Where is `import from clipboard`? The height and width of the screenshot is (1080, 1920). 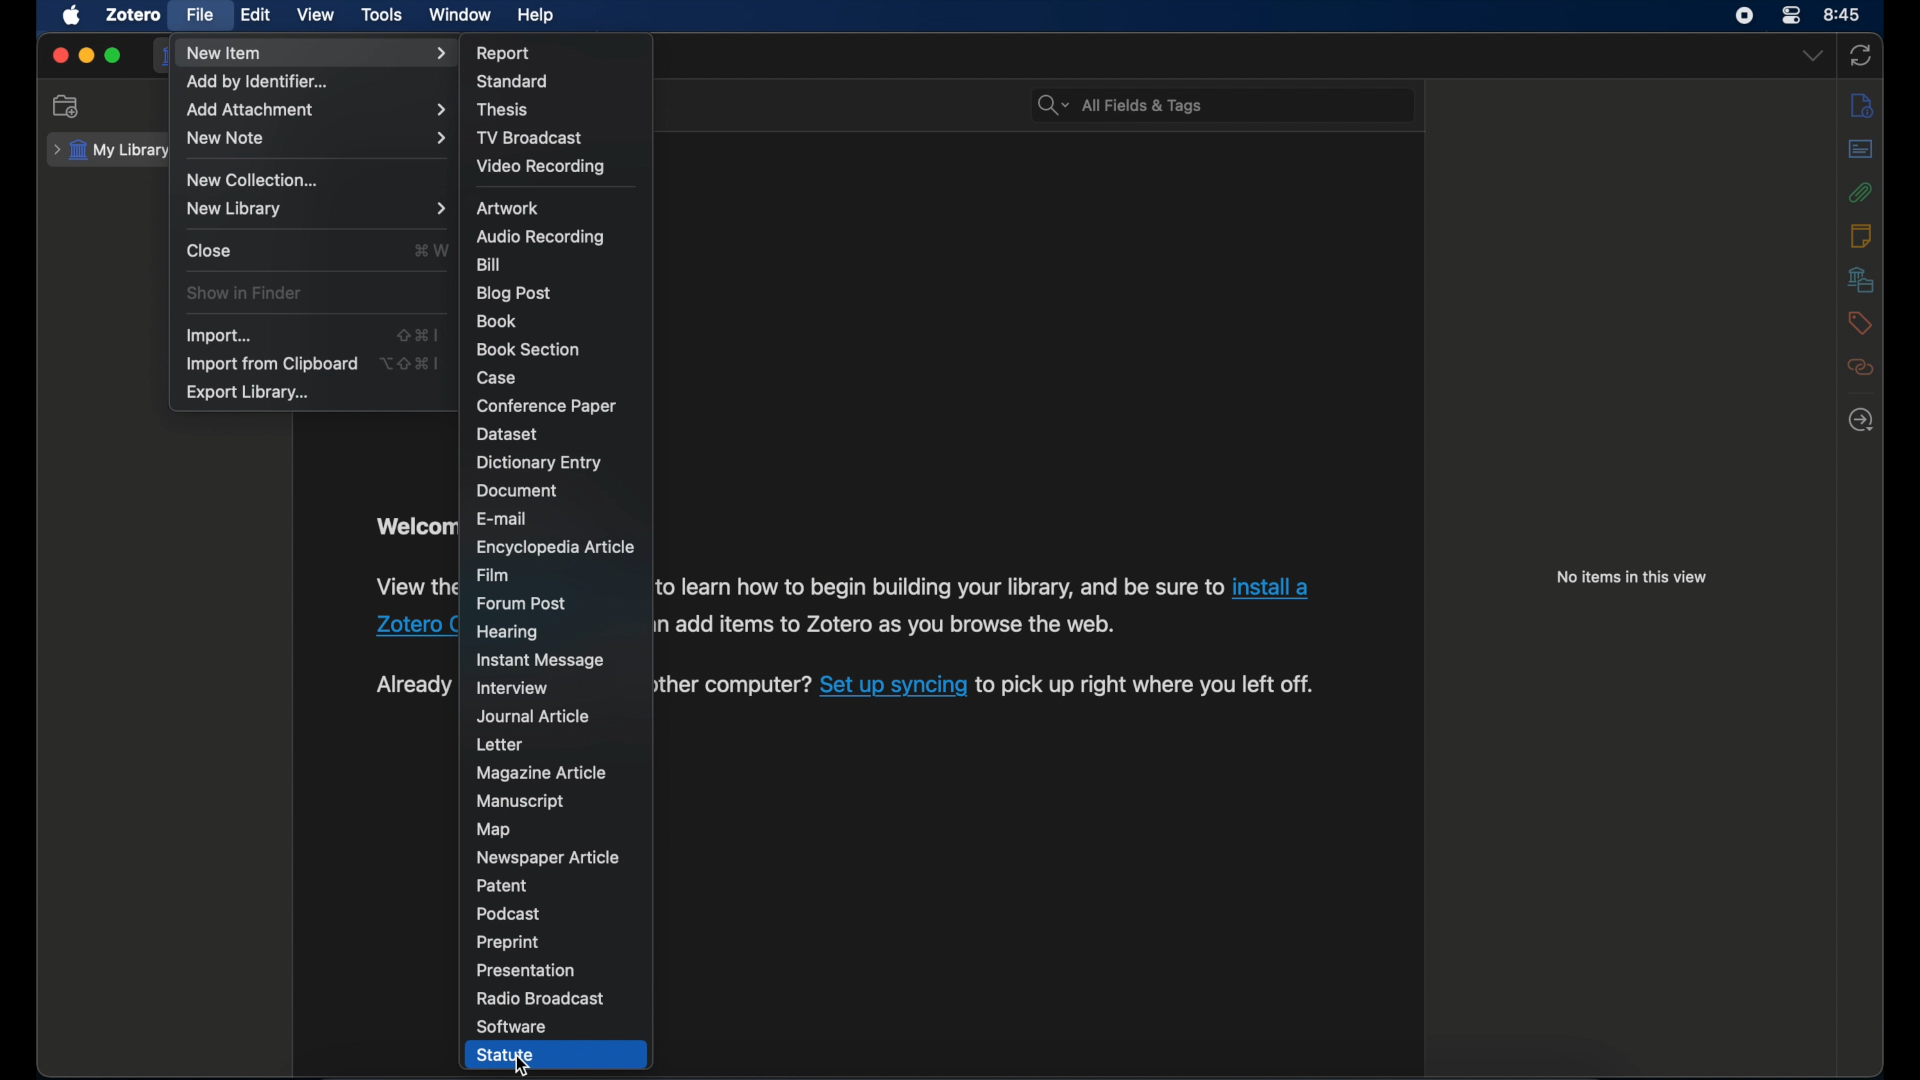
import from clipboard is located at coordinates (271, 364).